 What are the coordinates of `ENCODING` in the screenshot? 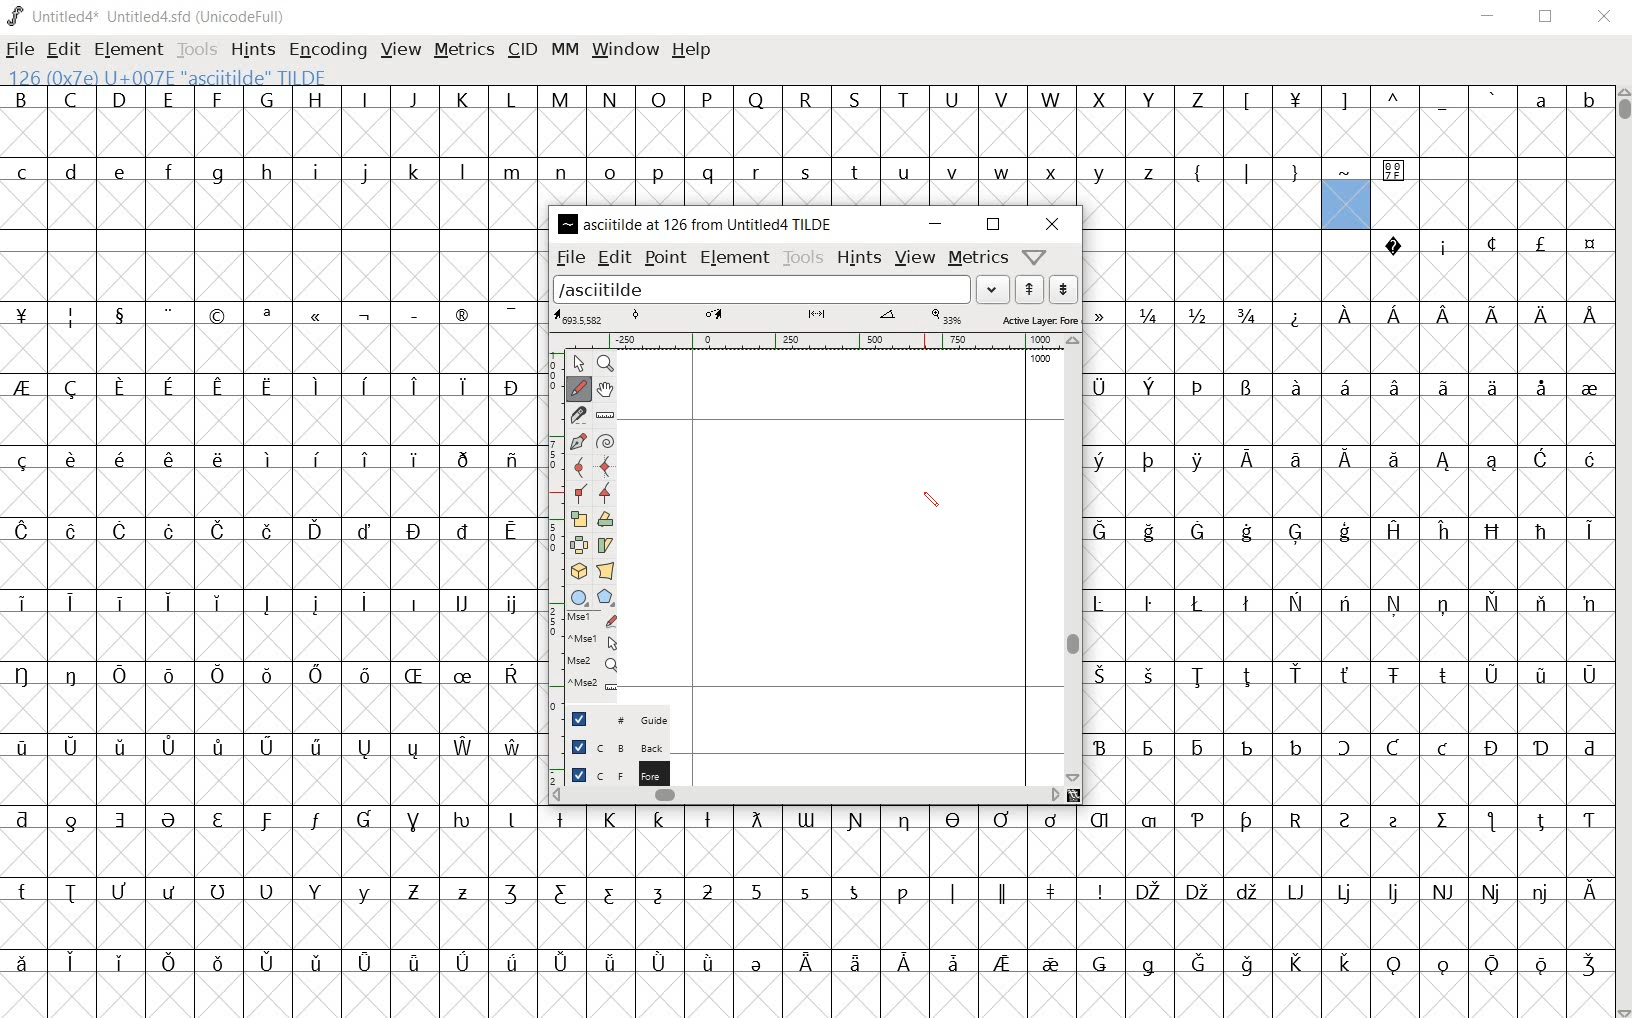 It's located at (329, 49).